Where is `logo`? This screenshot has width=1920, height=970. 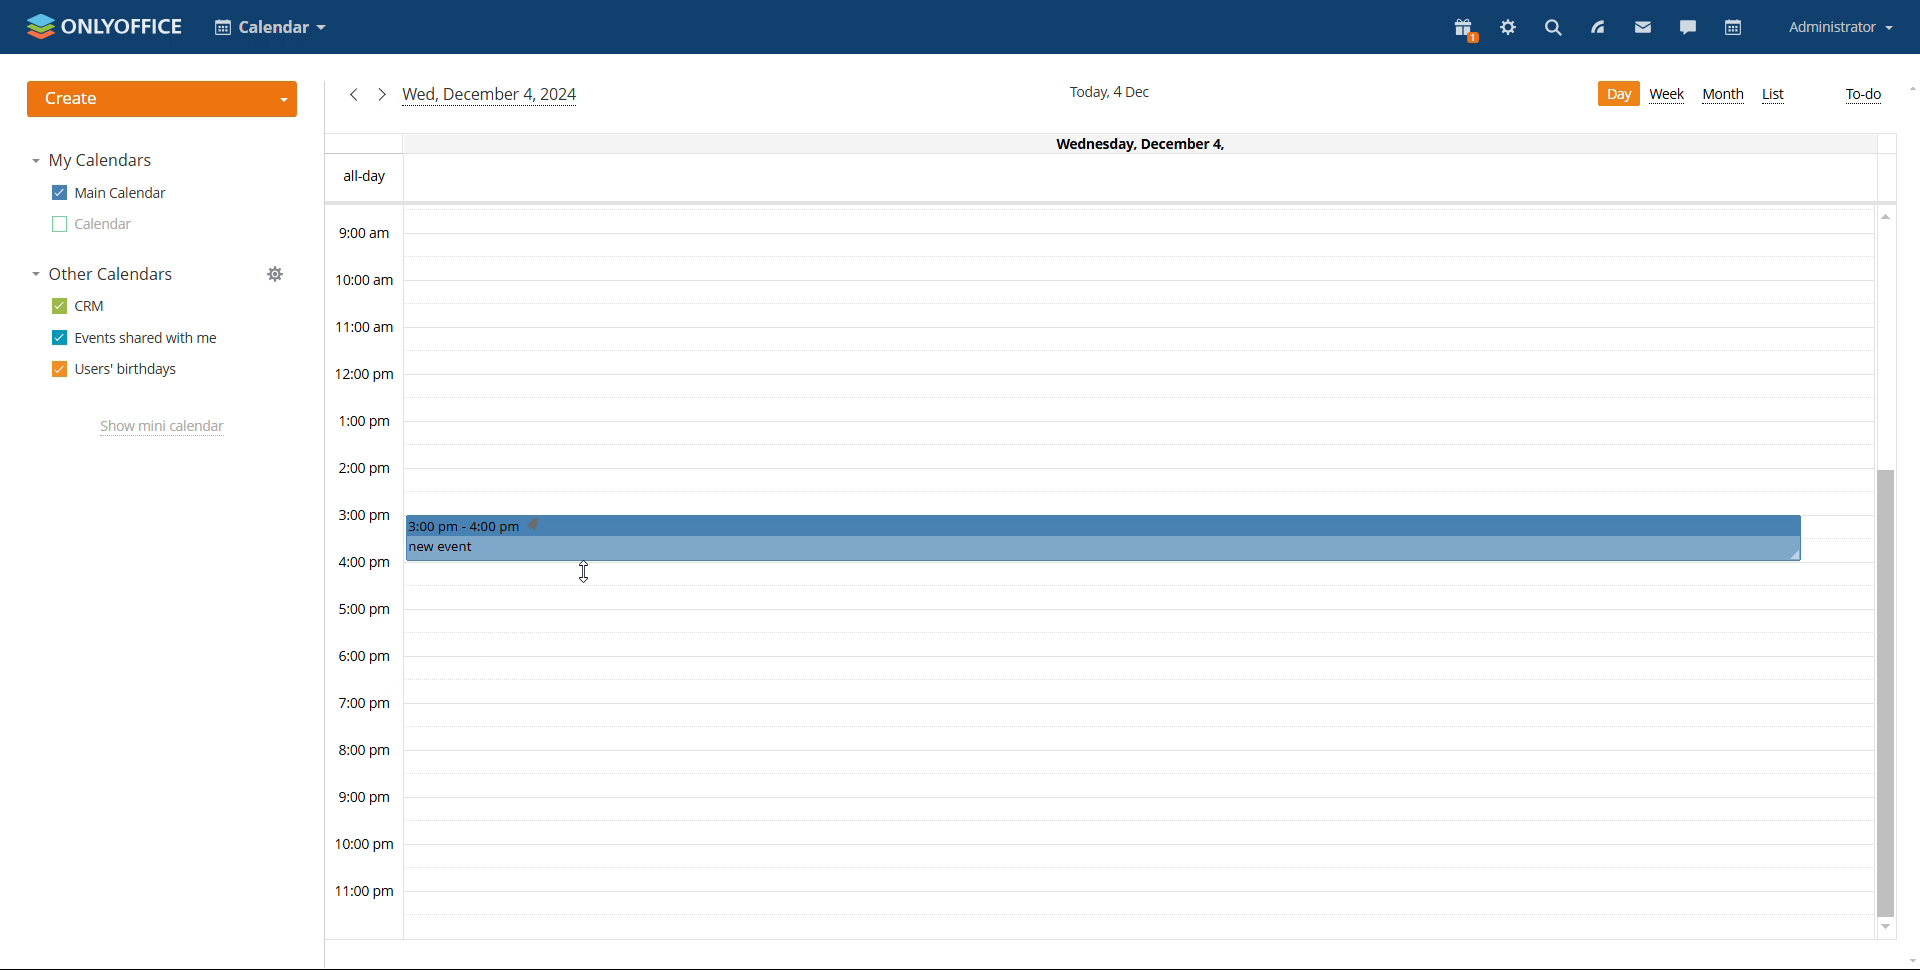 logo is located at coordinates (104, 26).